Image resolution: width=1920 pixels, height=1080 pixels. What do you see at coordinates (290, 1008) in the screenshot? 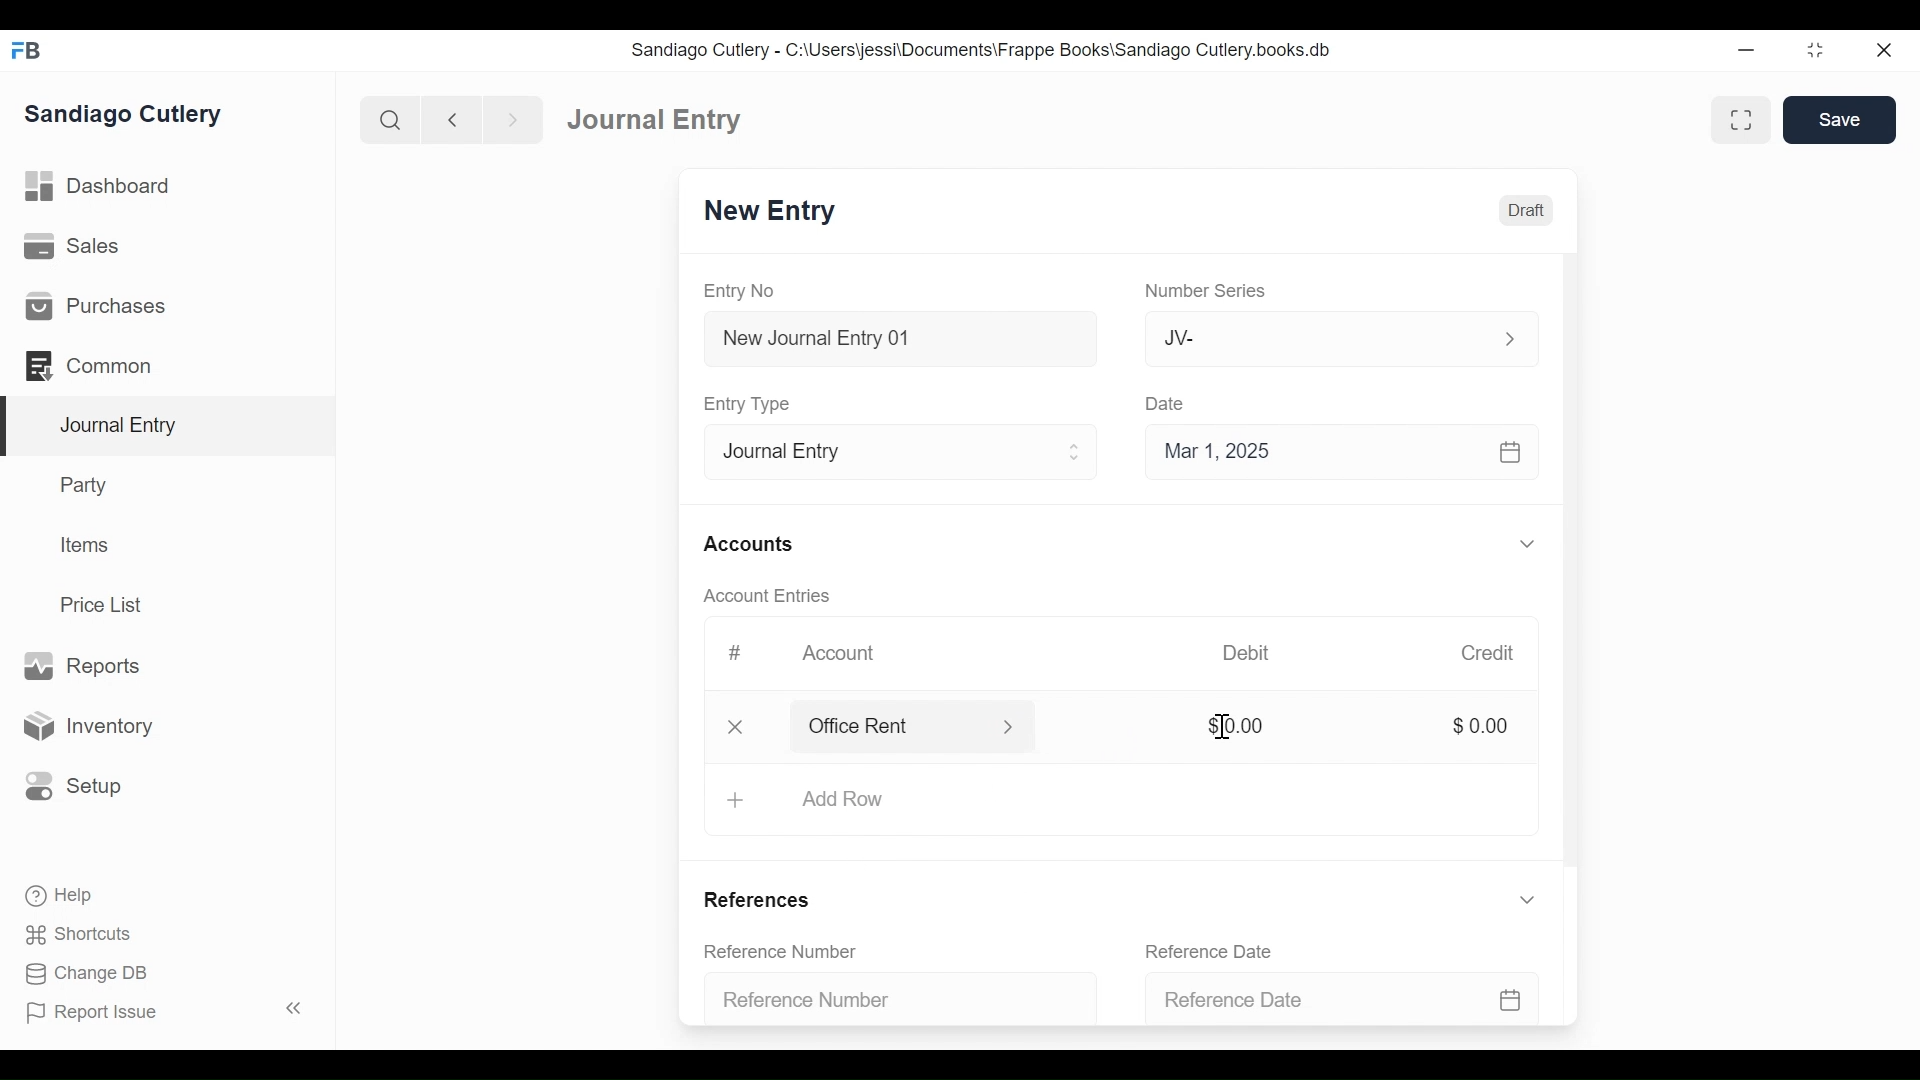
I see `collapse sidebar` at bounding box center [290, 1008].